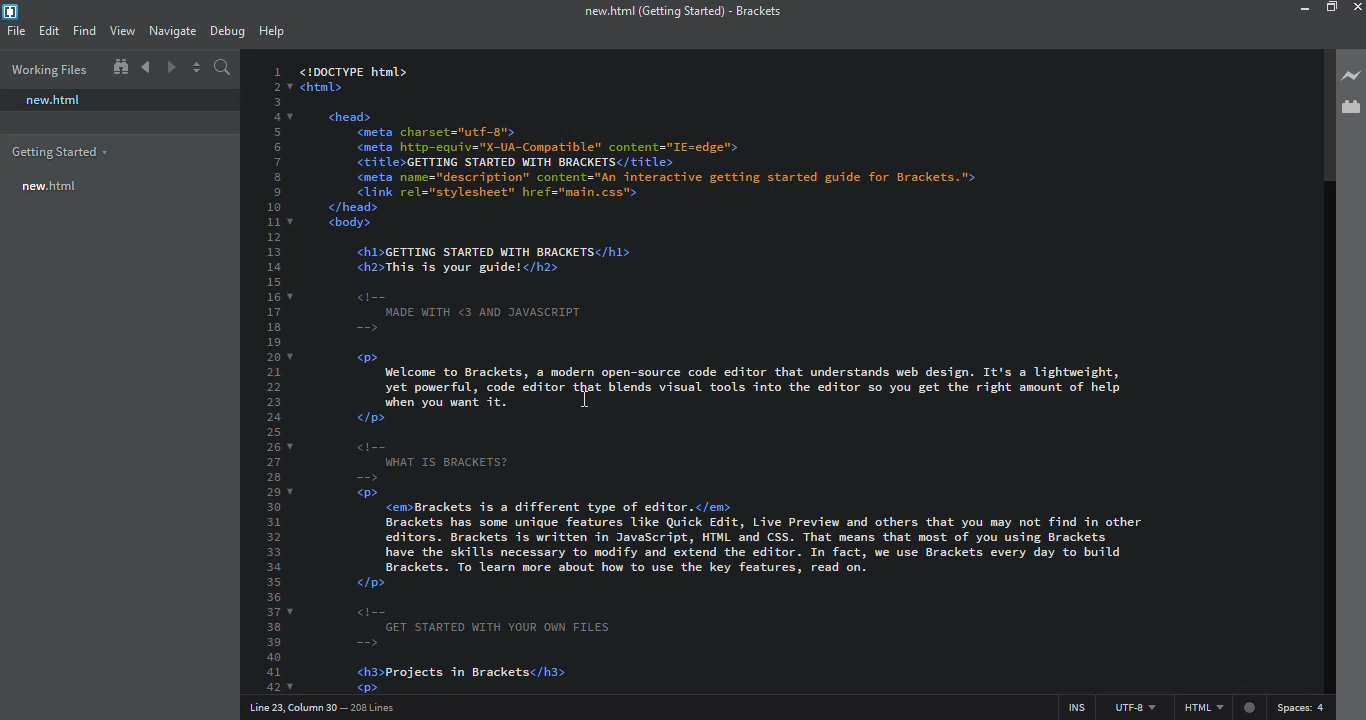 The height and width of the screenshot is (720, 1366). I want to click on test code, so click(711, 176).